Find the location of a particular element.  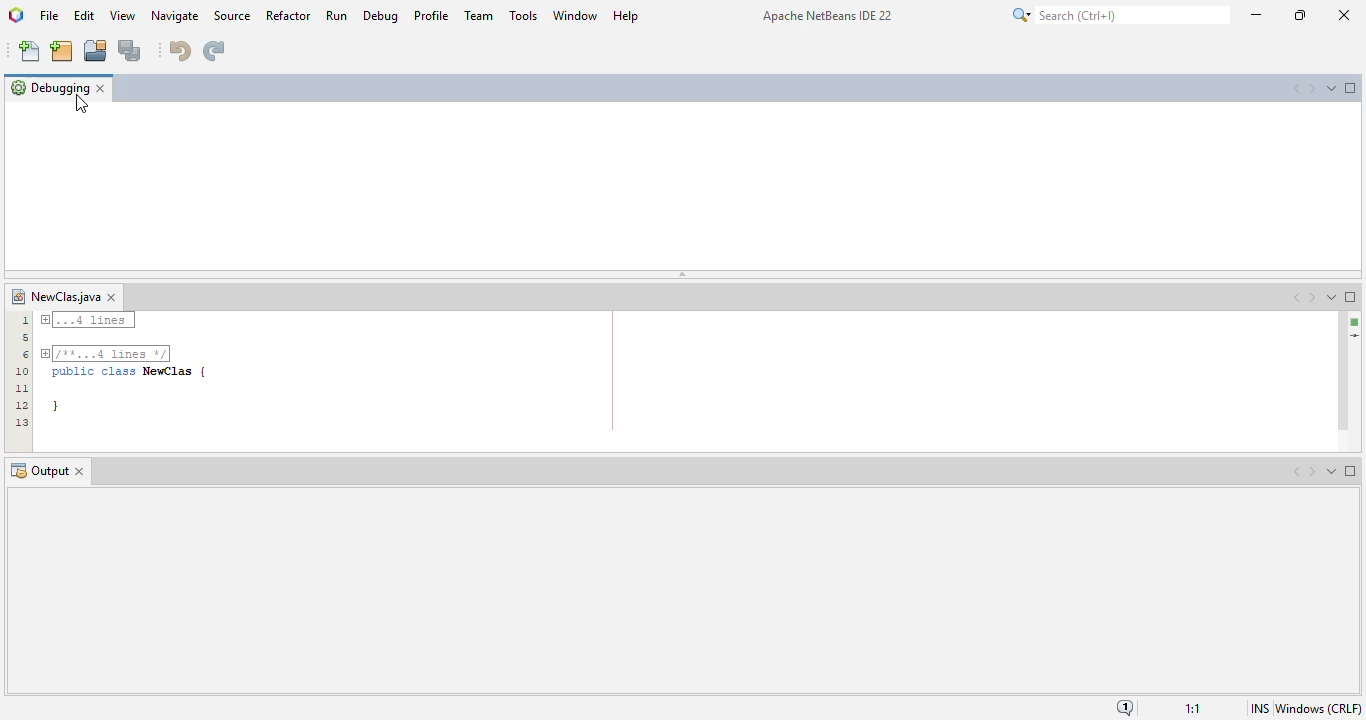

scroll documents right is located at coordinates (1310, 89).